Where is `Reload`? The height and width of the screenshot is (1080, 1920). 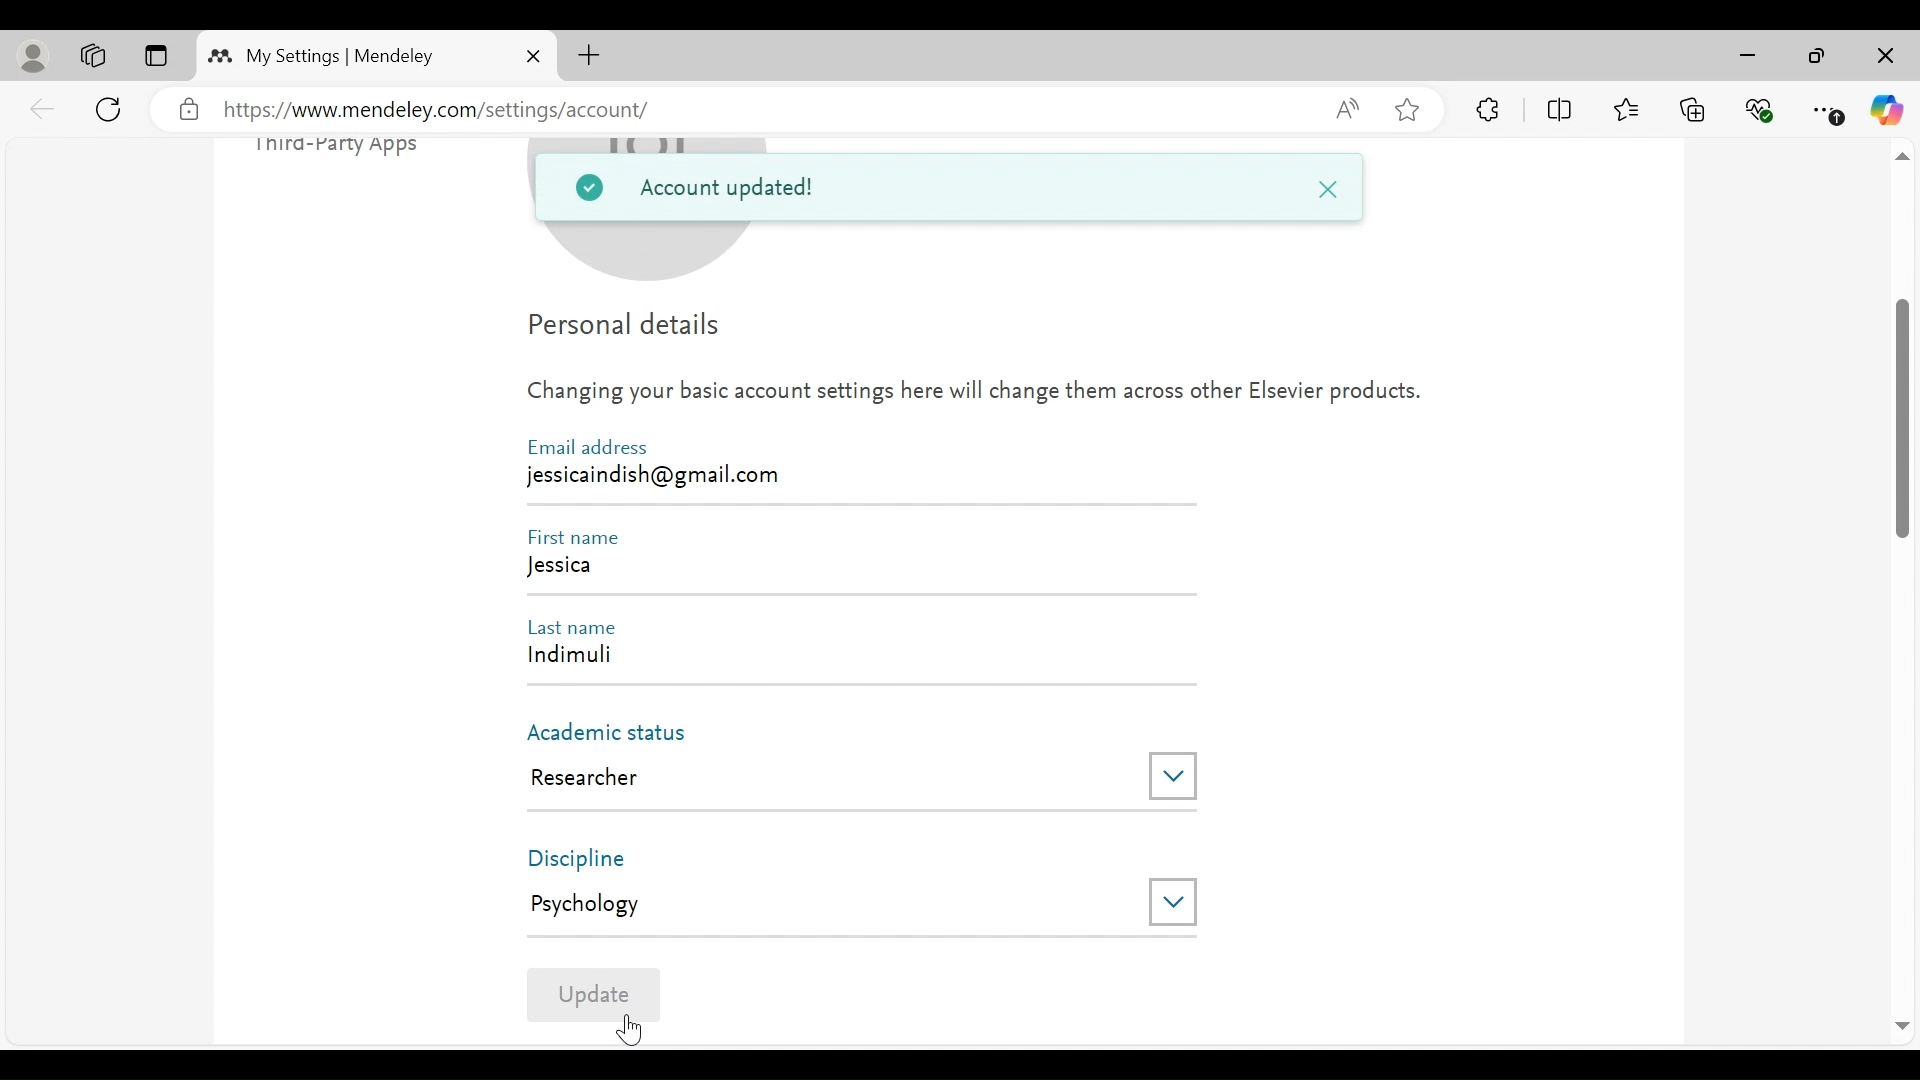 Reload is located at coordinates (112, 107).